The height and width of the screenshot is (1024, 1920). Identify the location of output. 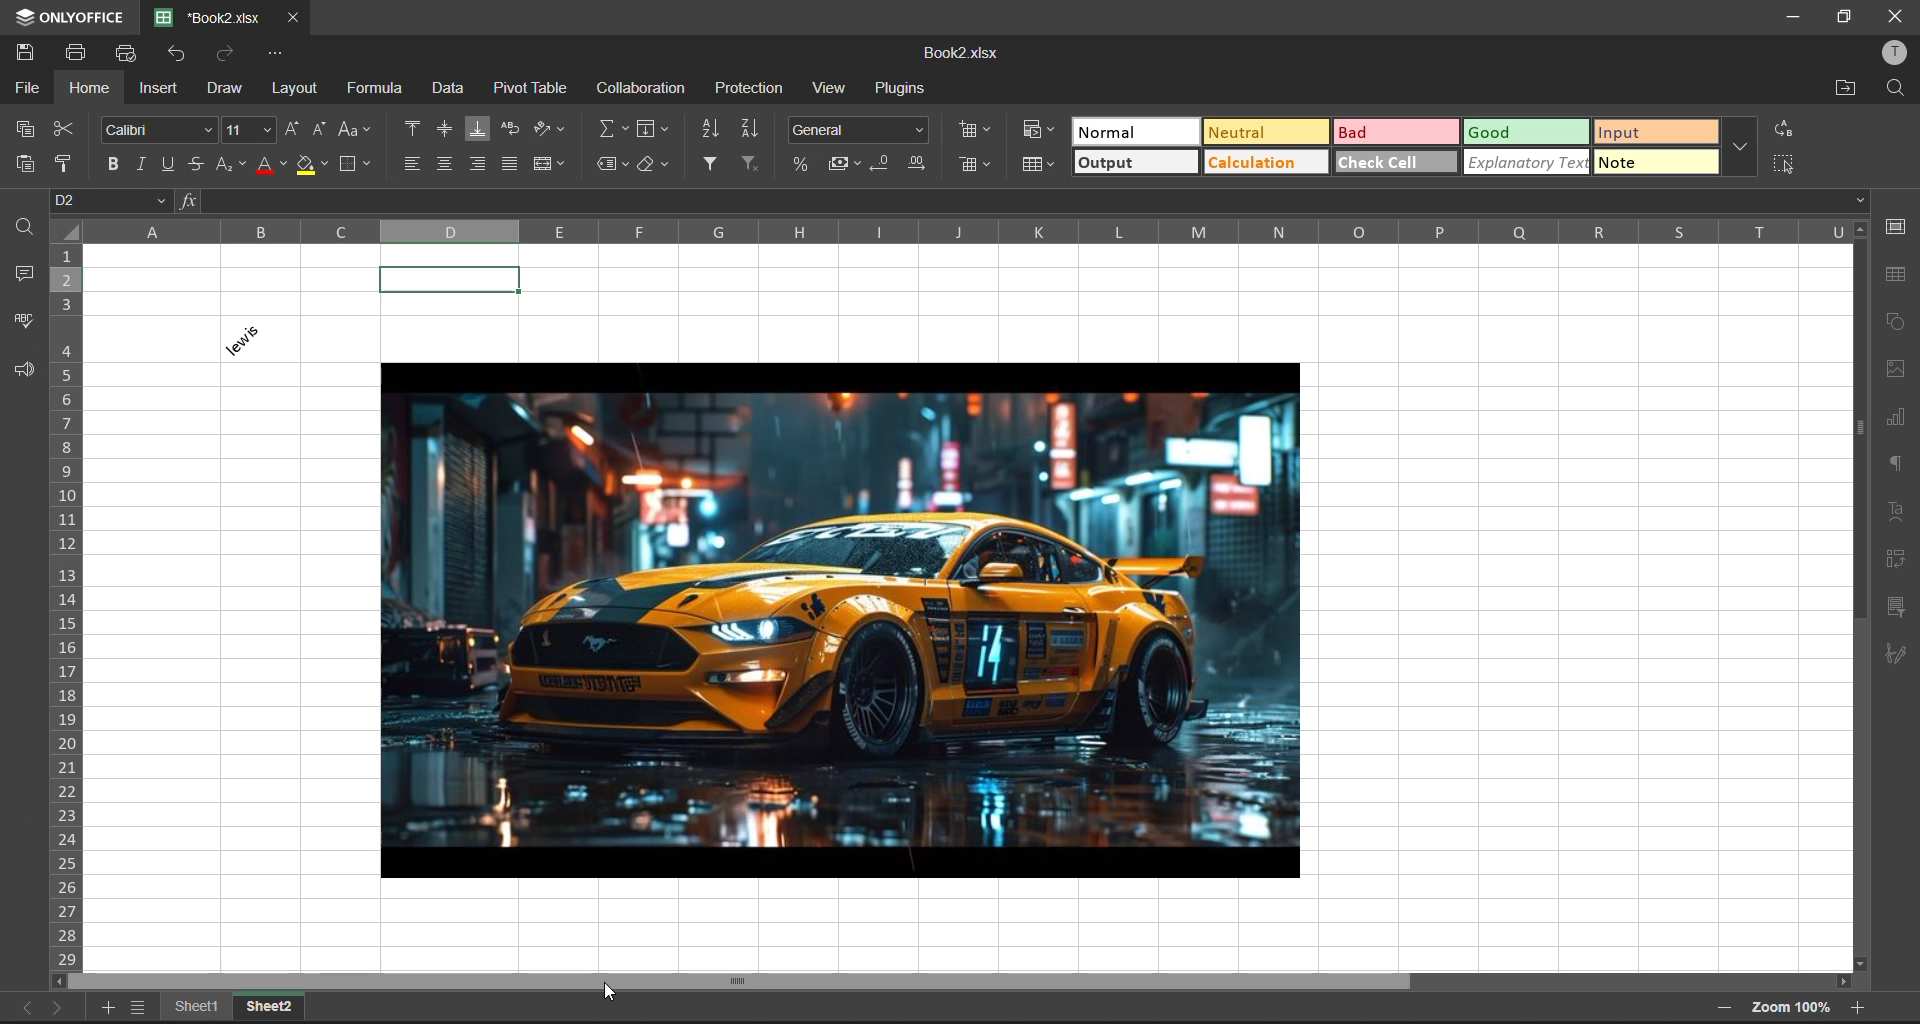
(1136, 162).